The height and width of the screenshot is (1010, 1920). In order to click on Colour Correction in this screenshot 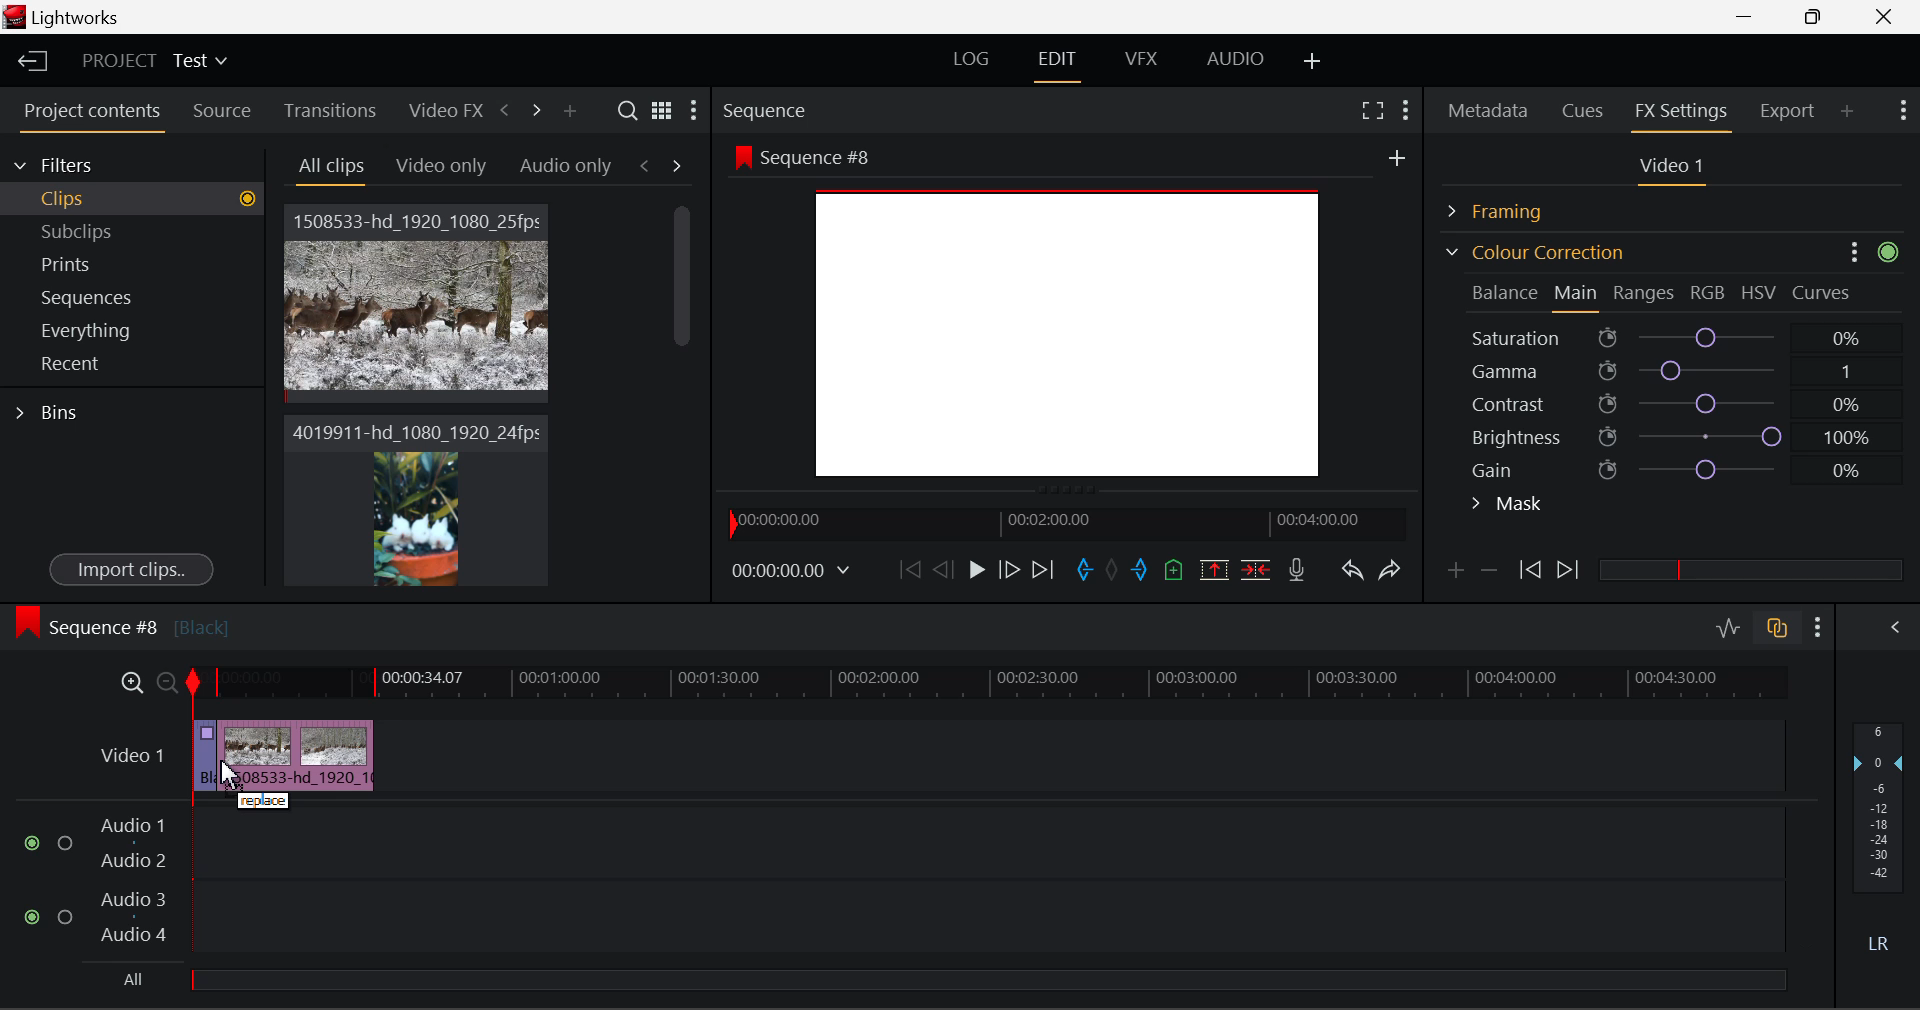, I will do `click(1534, 252)`.